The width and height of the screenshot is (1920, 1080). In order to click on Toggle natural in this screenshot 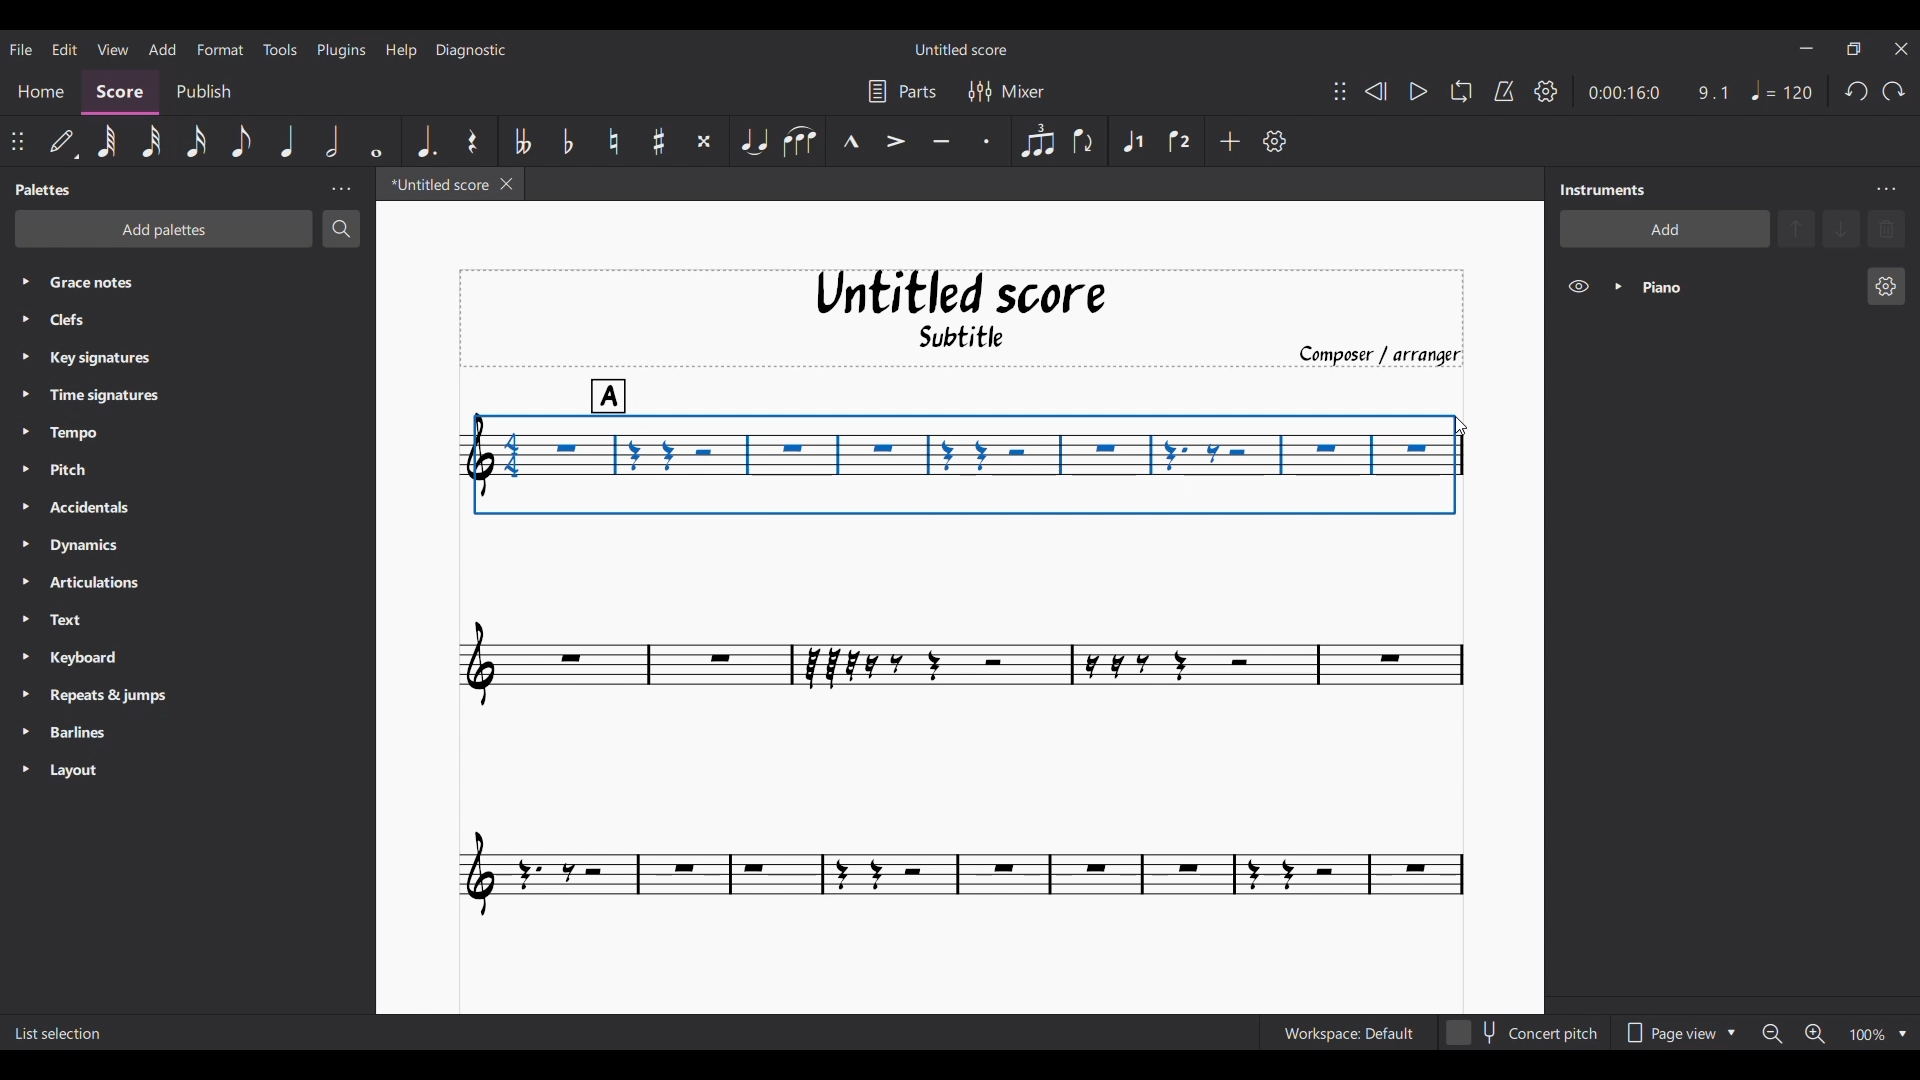, I will do `click(613, 141)`.